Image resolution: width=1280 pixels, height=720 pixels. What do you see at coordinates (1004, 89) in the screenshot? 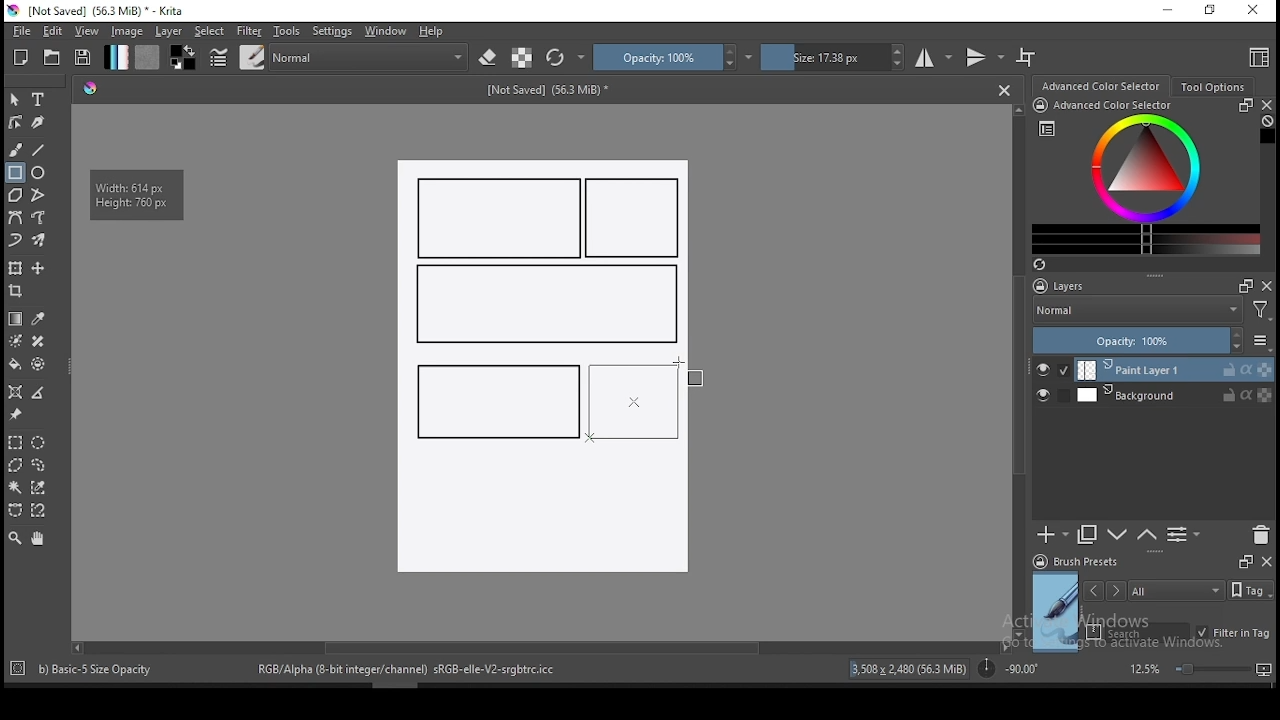
I see `Close` at bounding box center [1004, 89].